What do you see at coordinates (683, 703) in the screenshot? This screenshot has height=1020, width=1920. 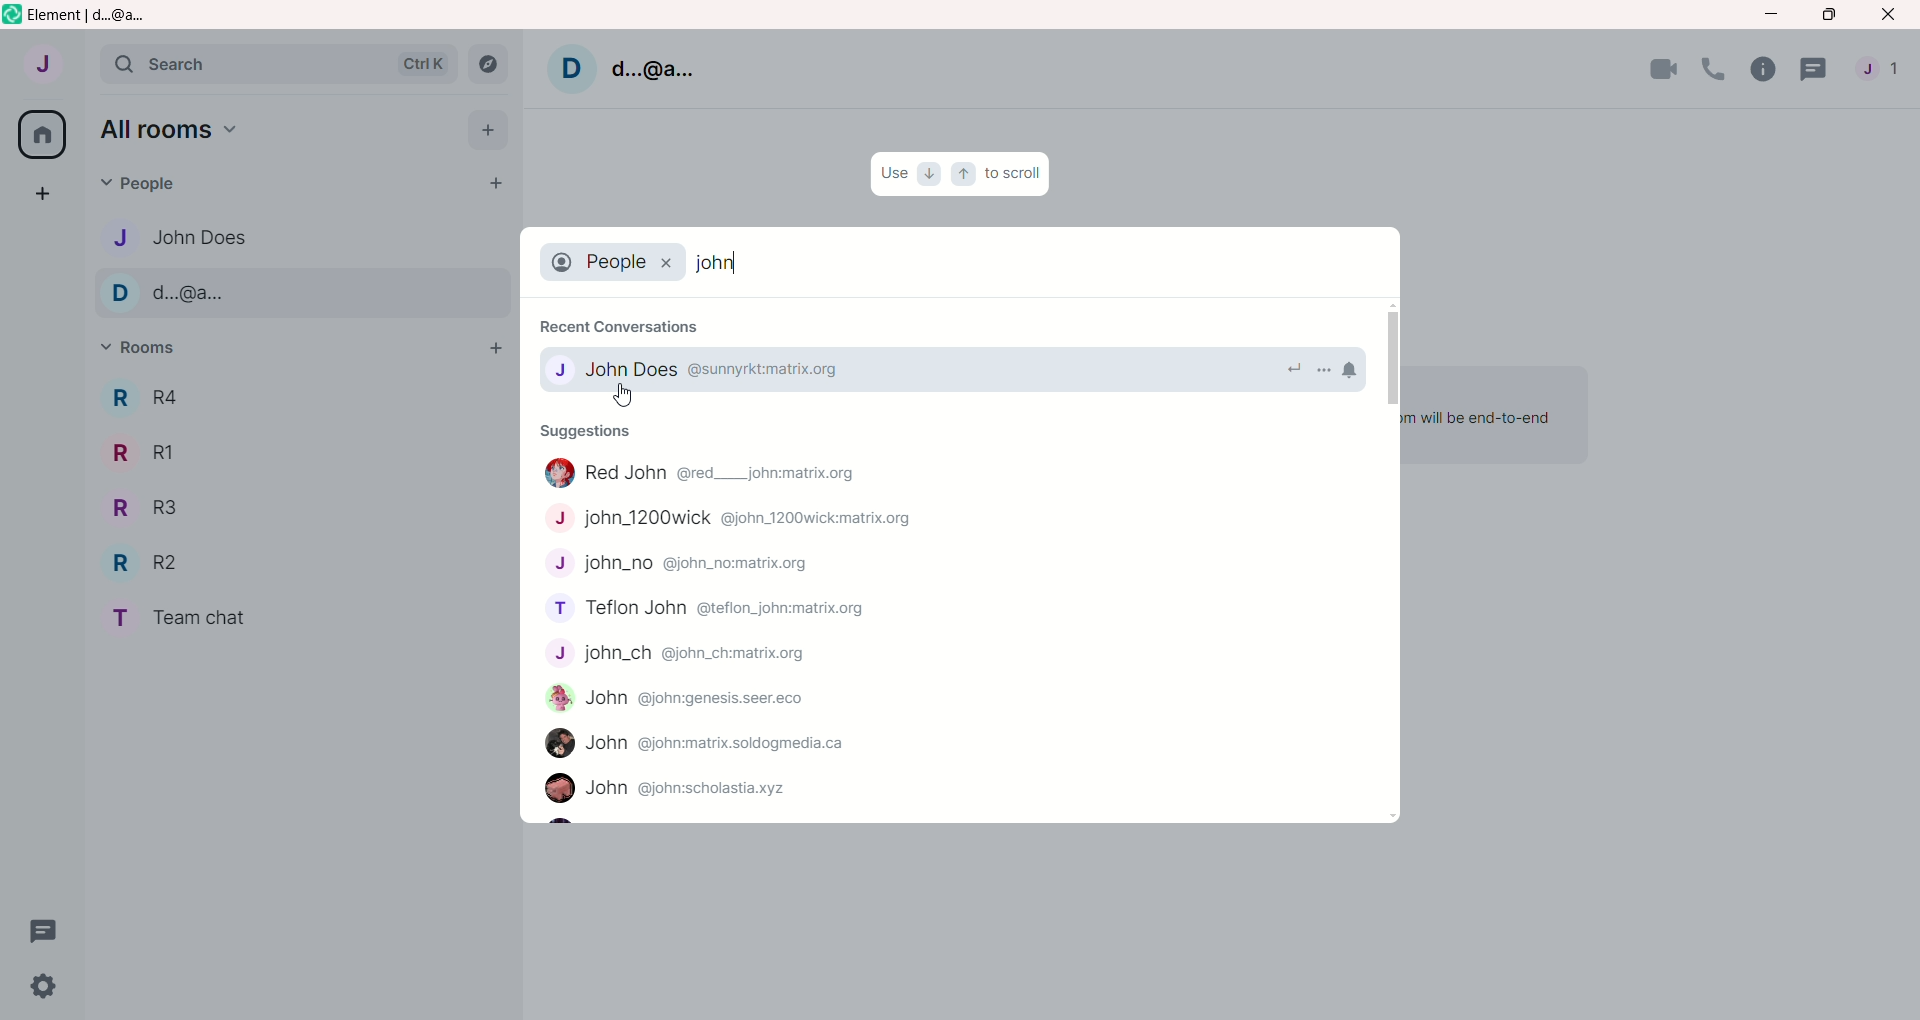 I see `john` at bounding box center [683, 703].